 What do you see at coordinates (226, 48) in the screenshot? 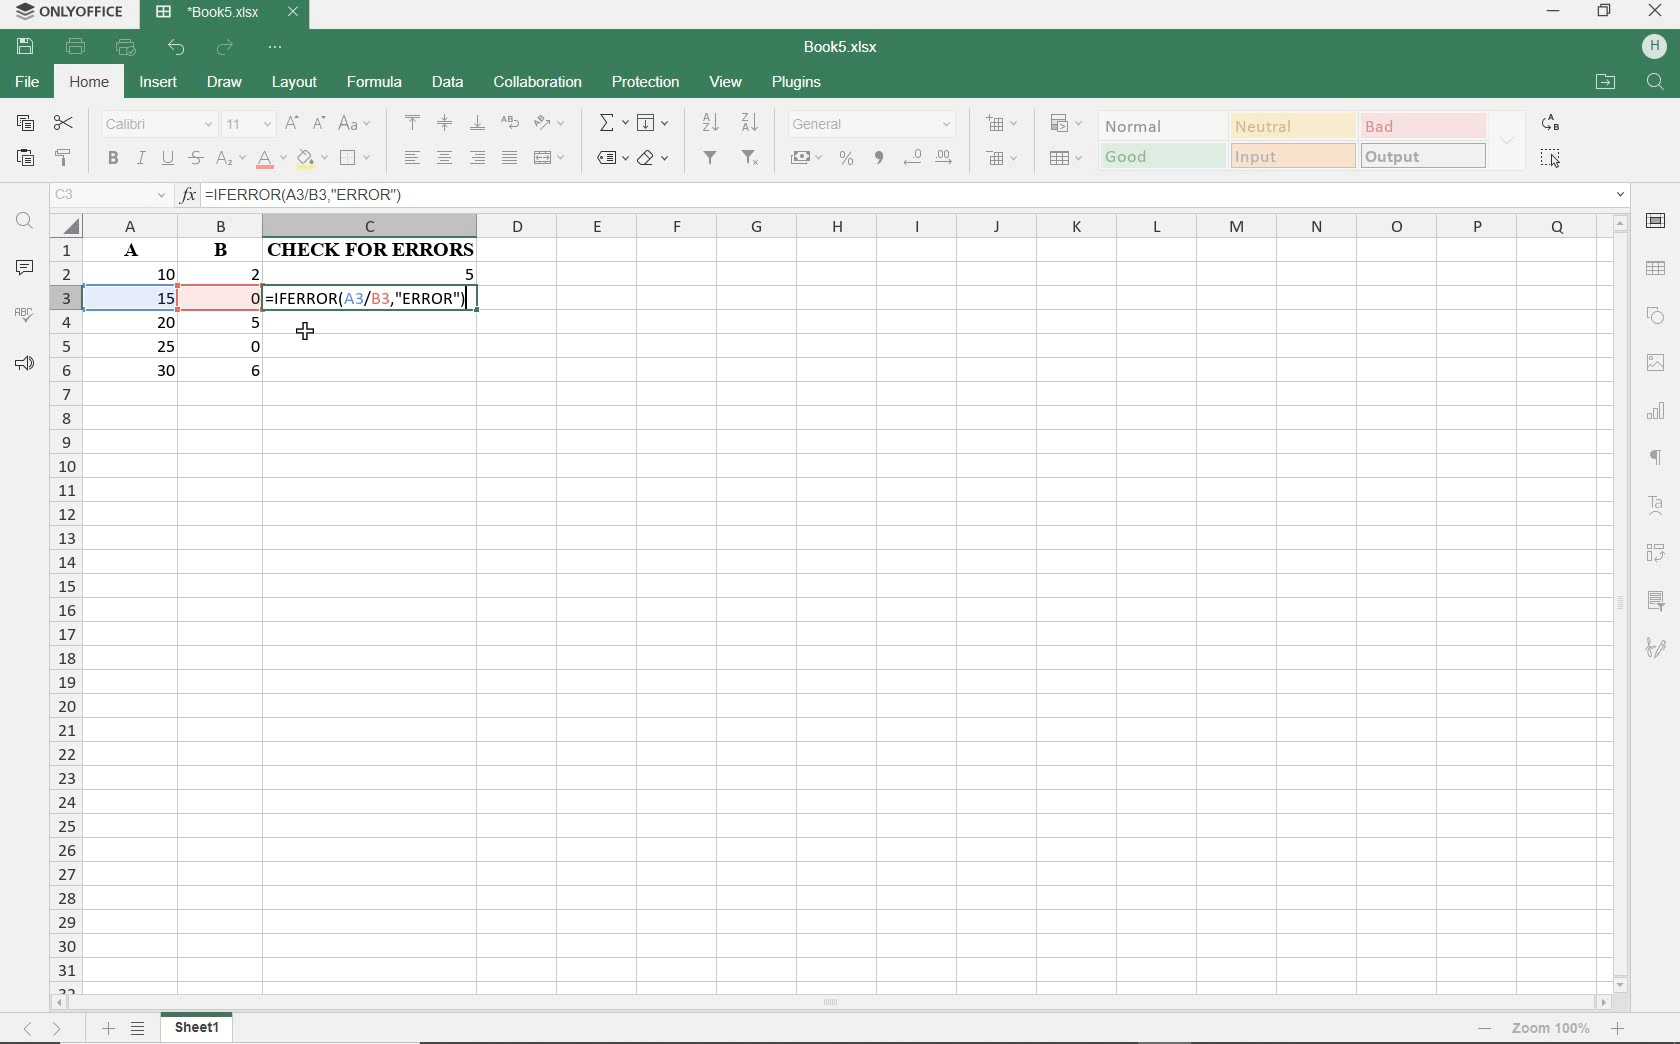
I see `REDO` at bounding box center [226, 48].